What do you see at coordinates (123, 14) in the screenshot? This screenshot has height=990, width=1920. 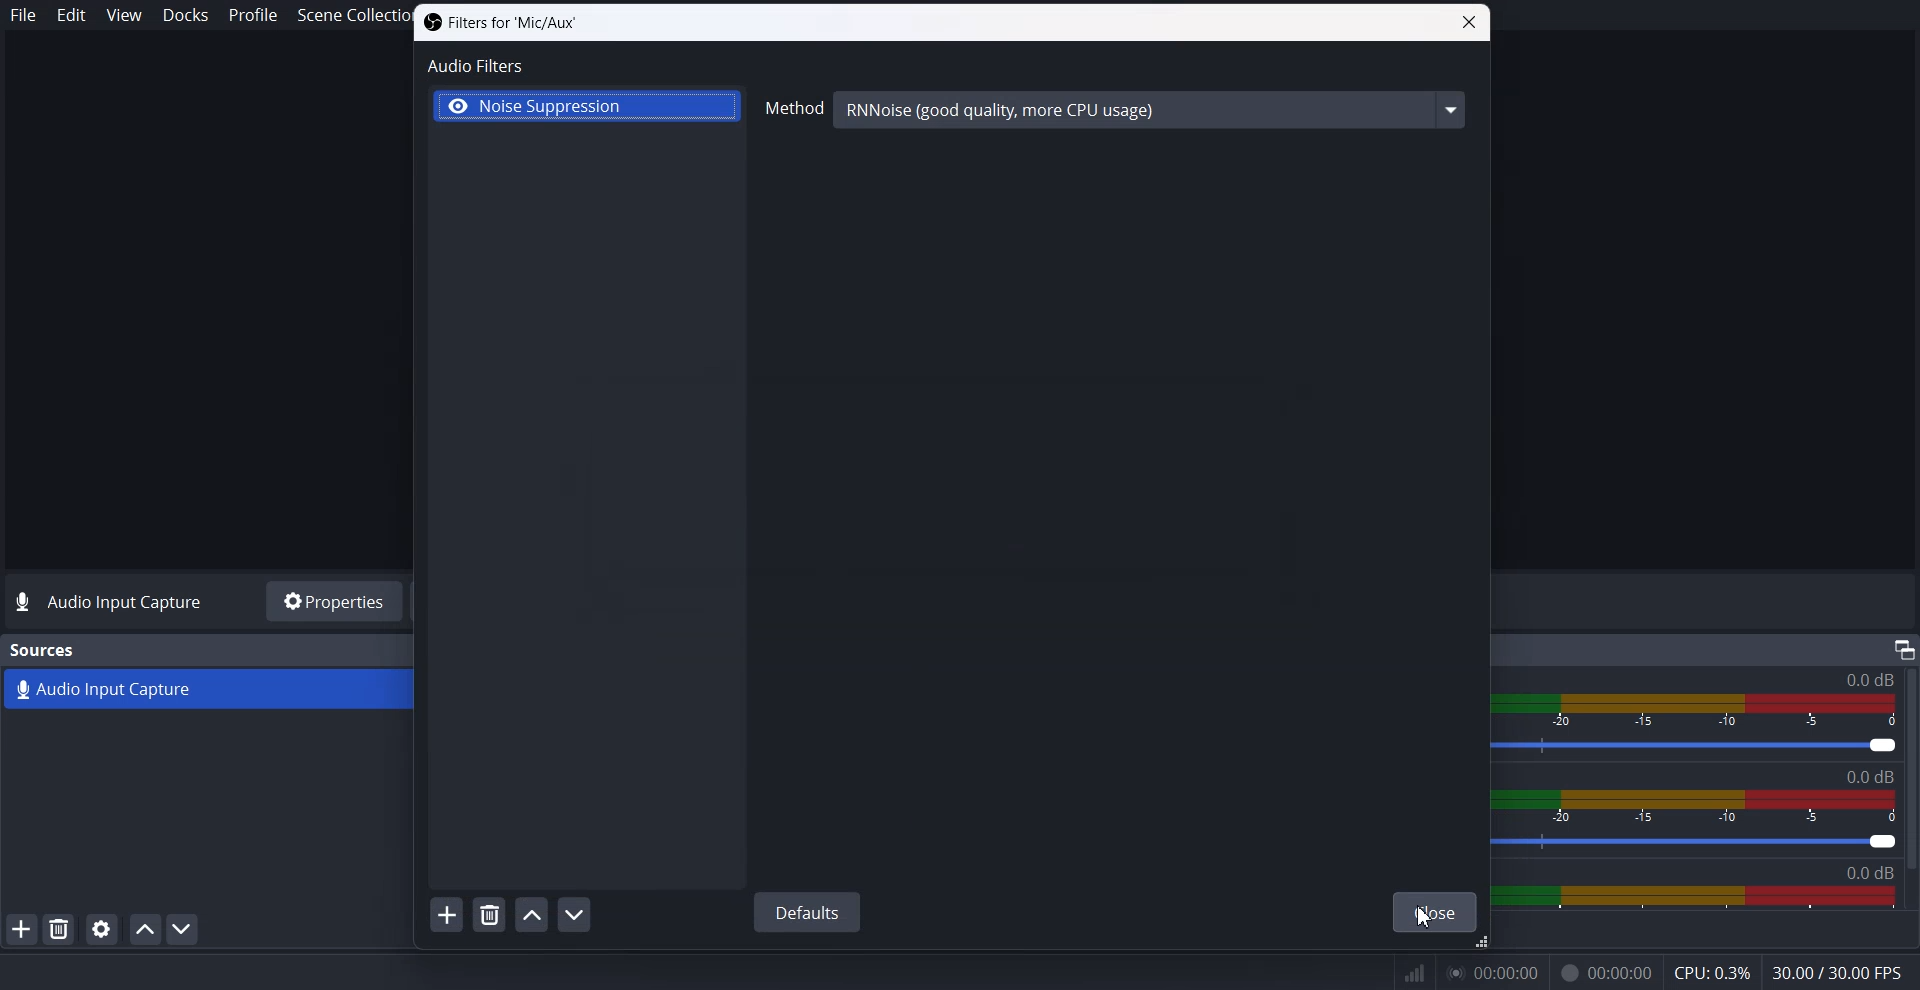 I see `View` at bounding box center [123, 14].